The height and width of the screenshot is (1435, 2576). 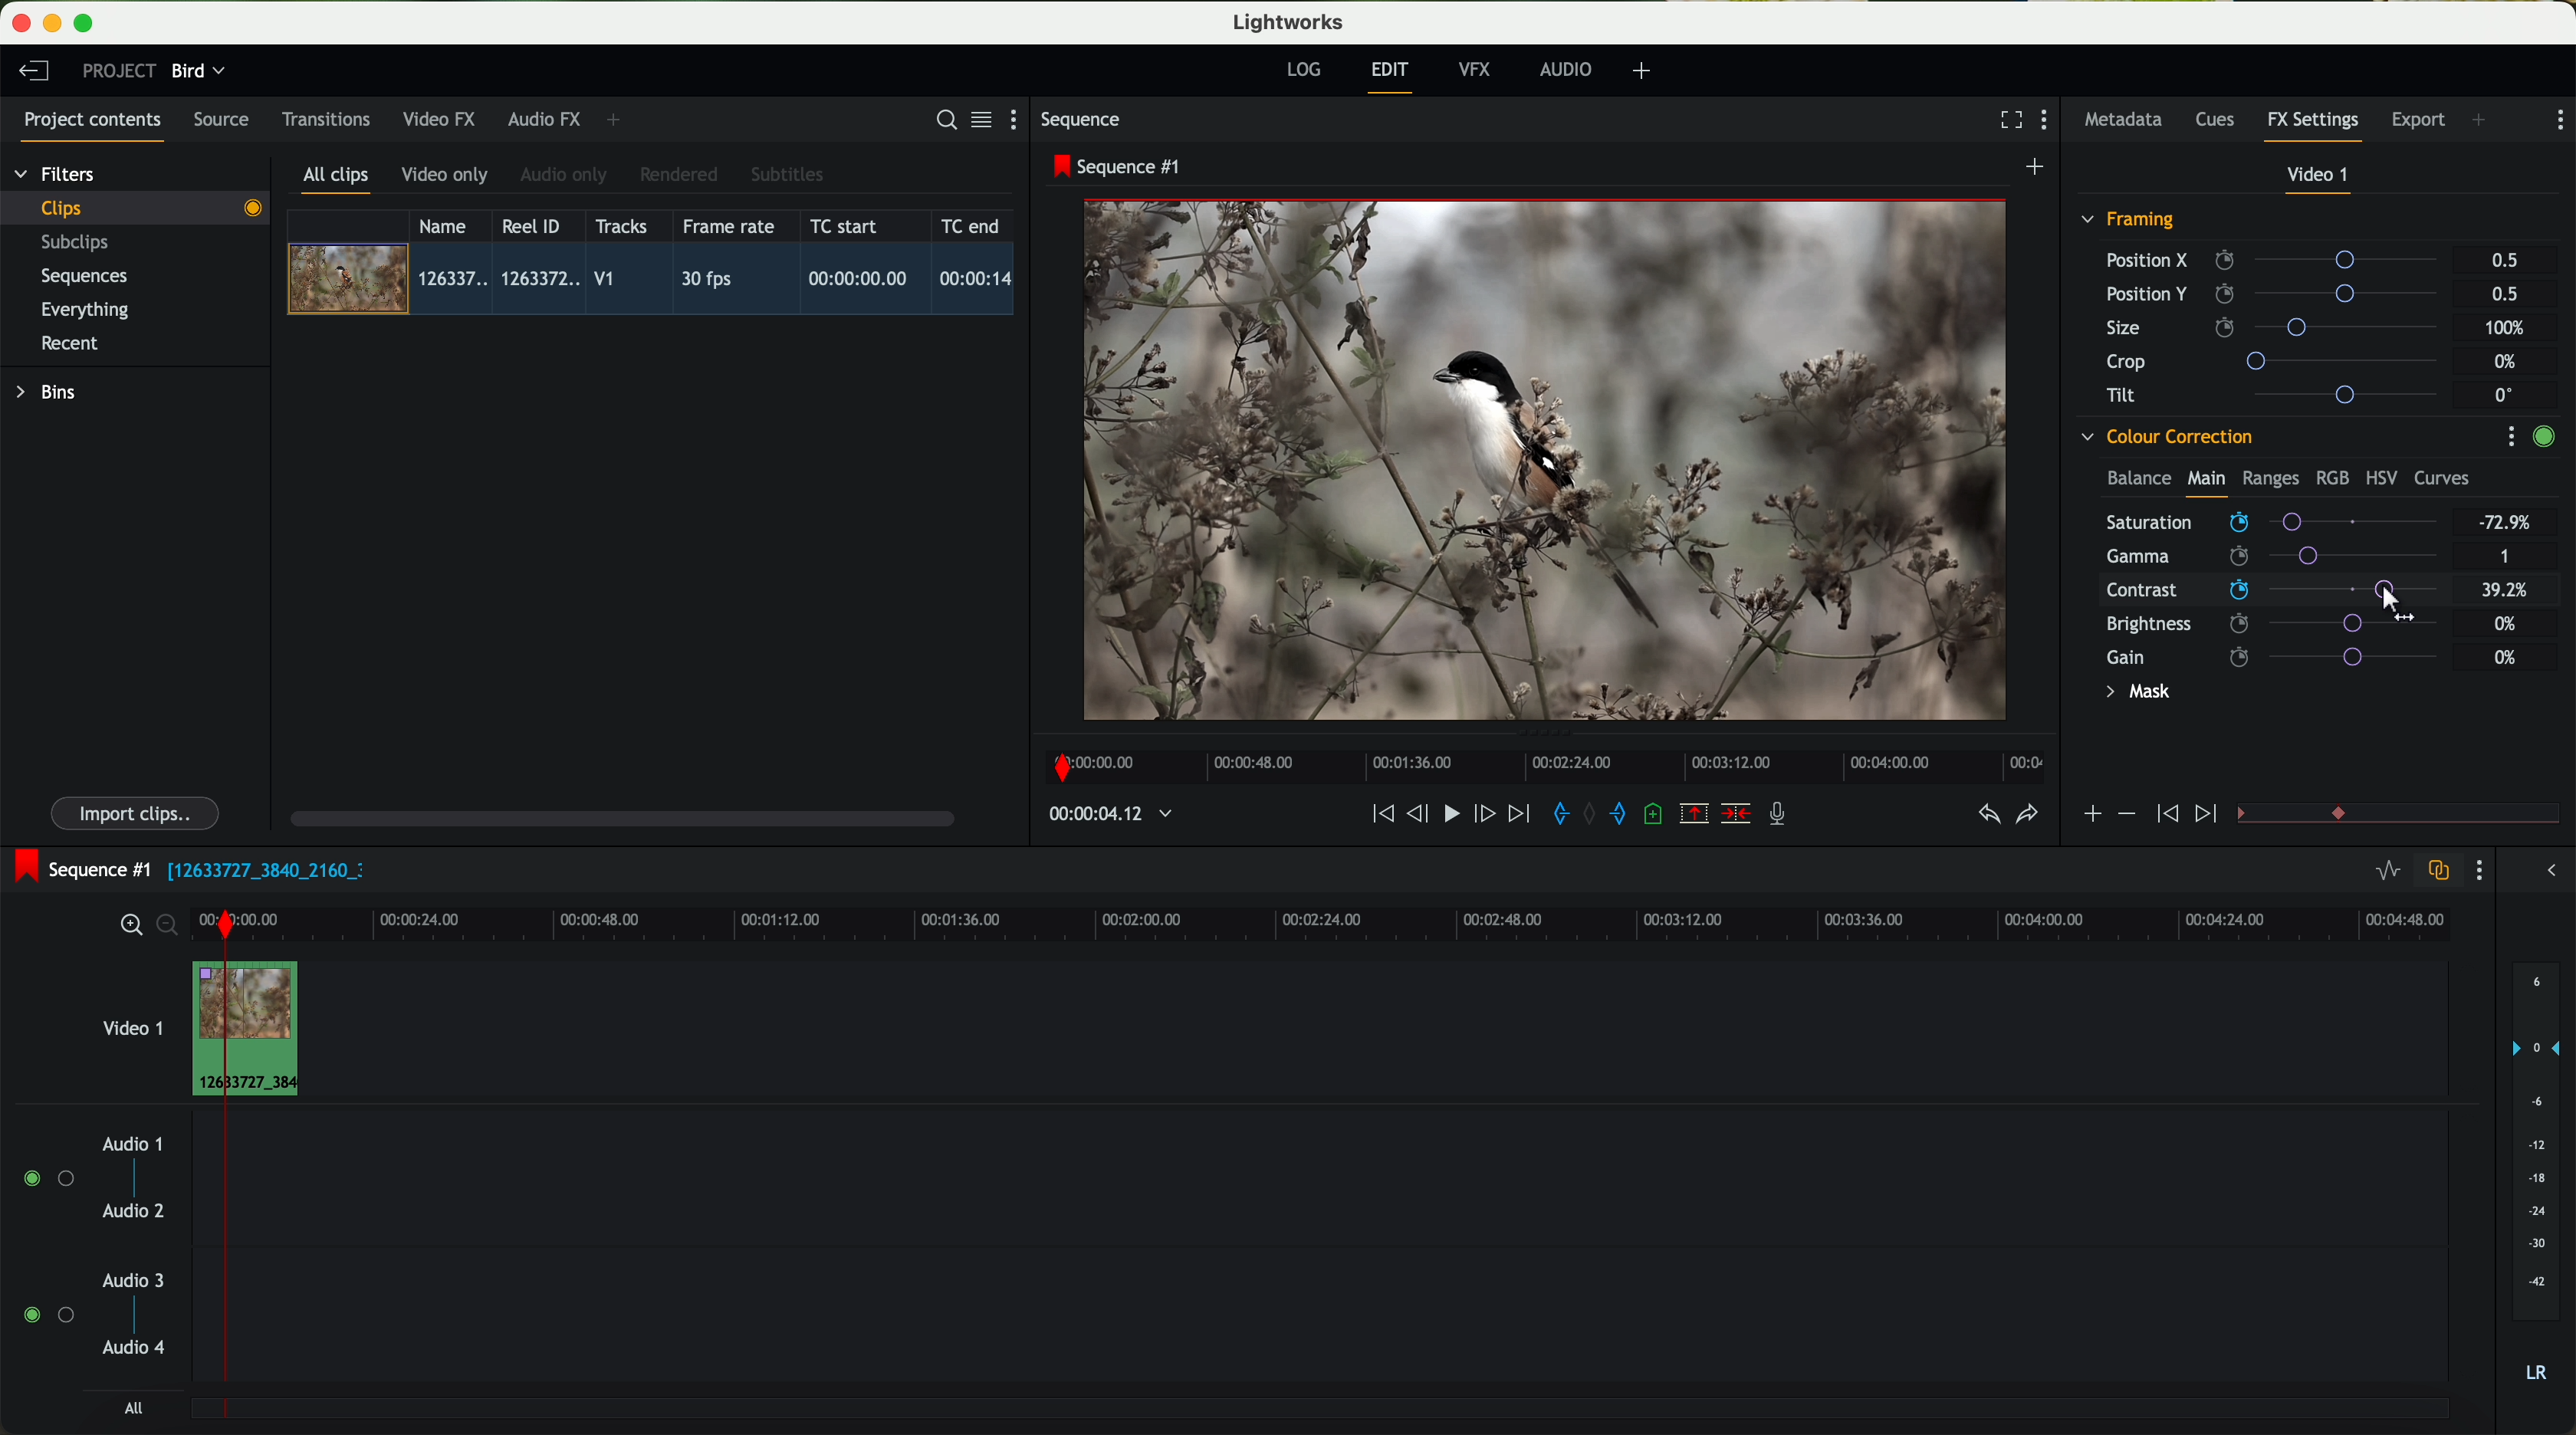 What do you see at coordinates (450, 226) in the screenshot?
I see `name` at bounding box center [450, 226].